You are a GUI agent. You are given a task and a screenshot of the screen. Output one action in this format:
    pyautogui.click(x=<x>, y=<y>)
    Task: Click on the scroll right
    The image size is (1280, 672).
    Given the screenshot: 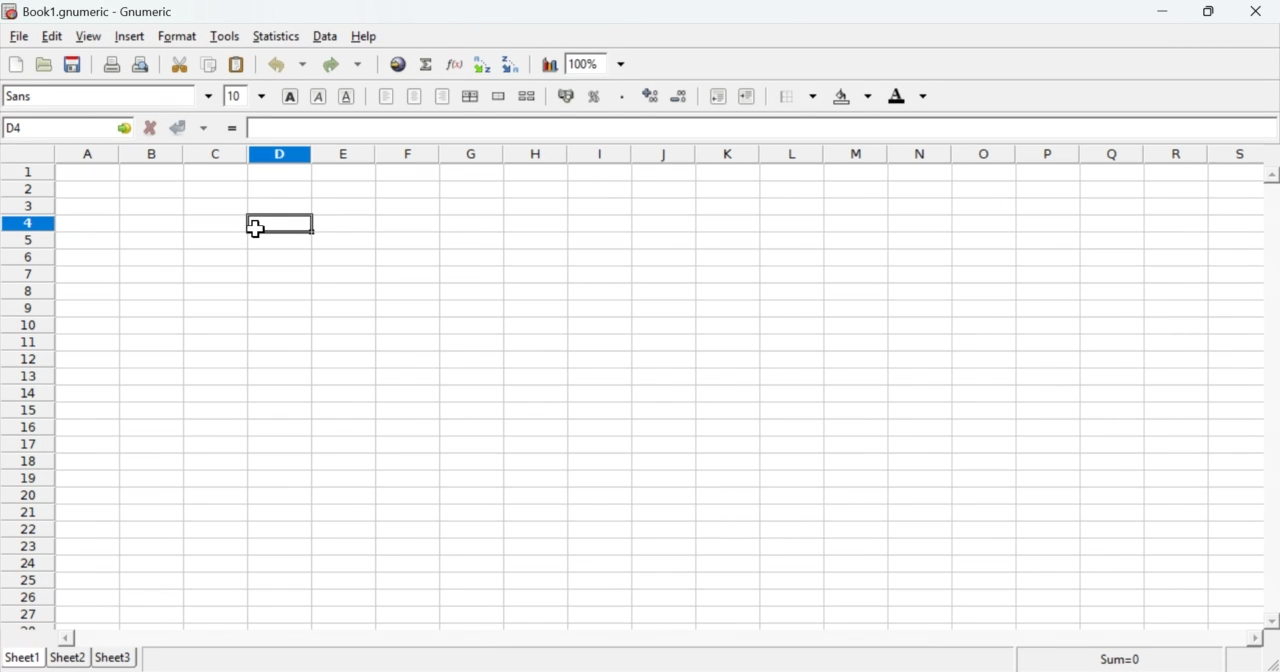 What is the action you would take?
    pyautogui.click(x=1252, y=638)
    